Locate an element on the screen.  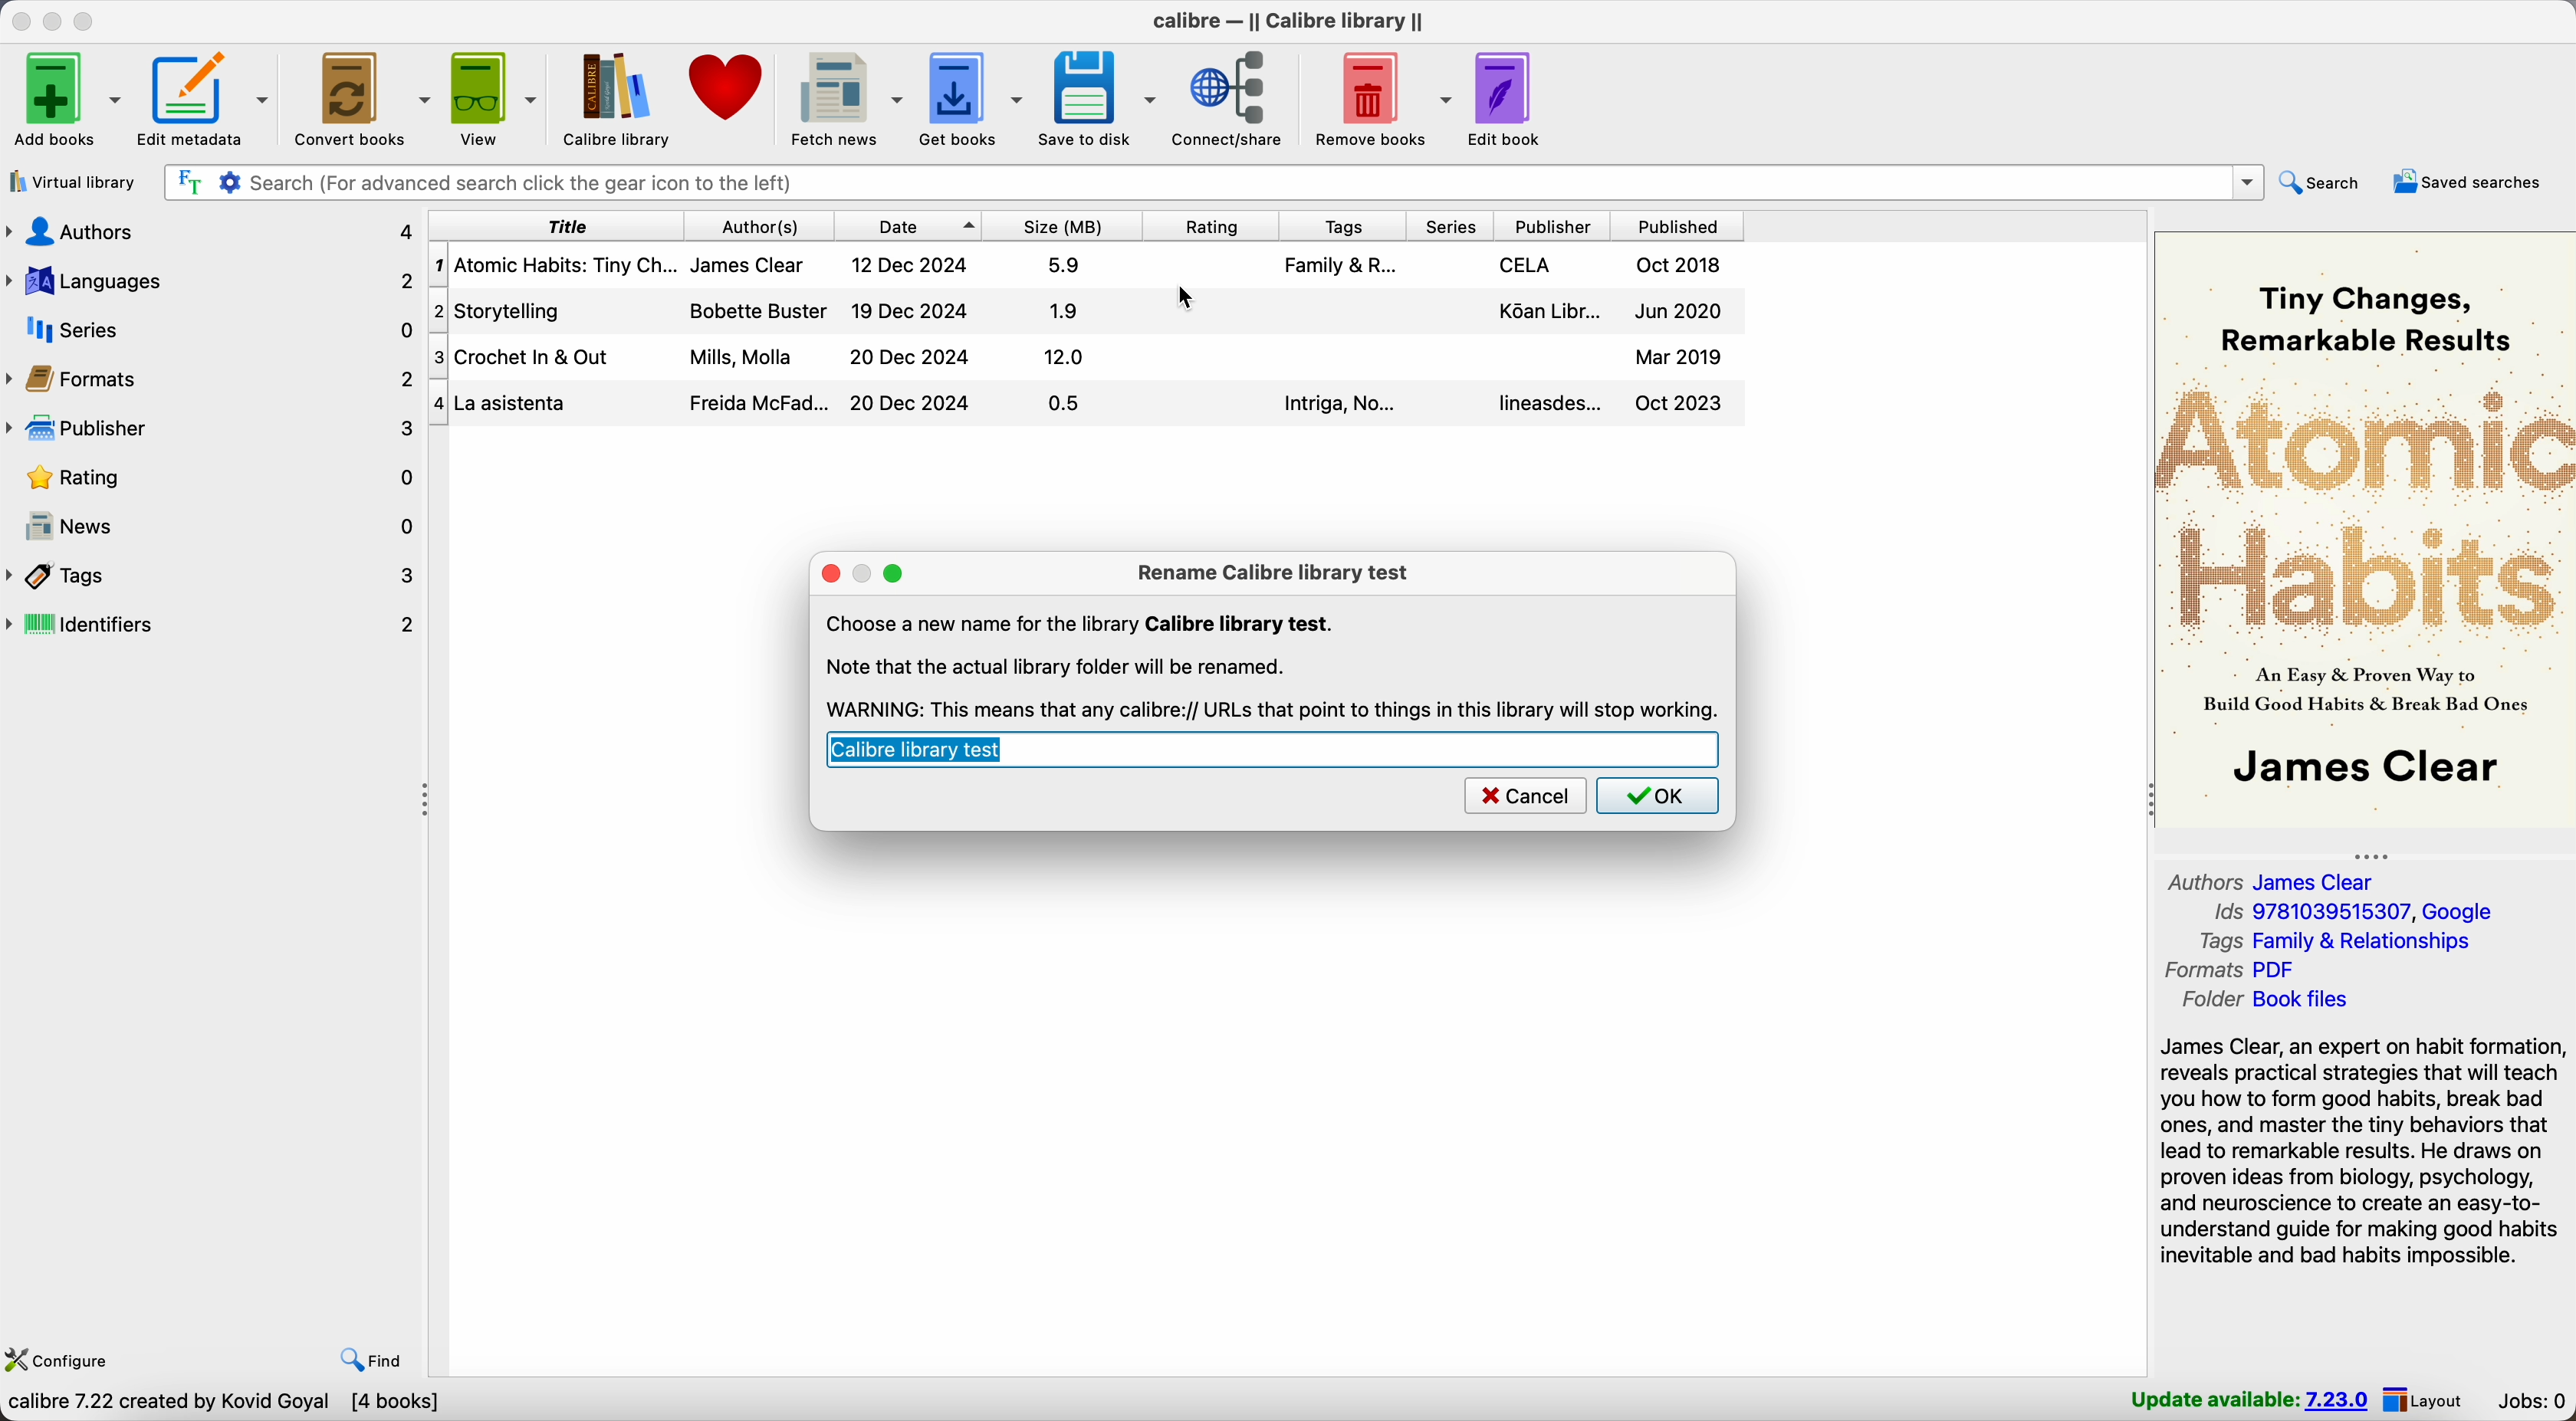
minimize Calibre is located at coordinates (53, 22).